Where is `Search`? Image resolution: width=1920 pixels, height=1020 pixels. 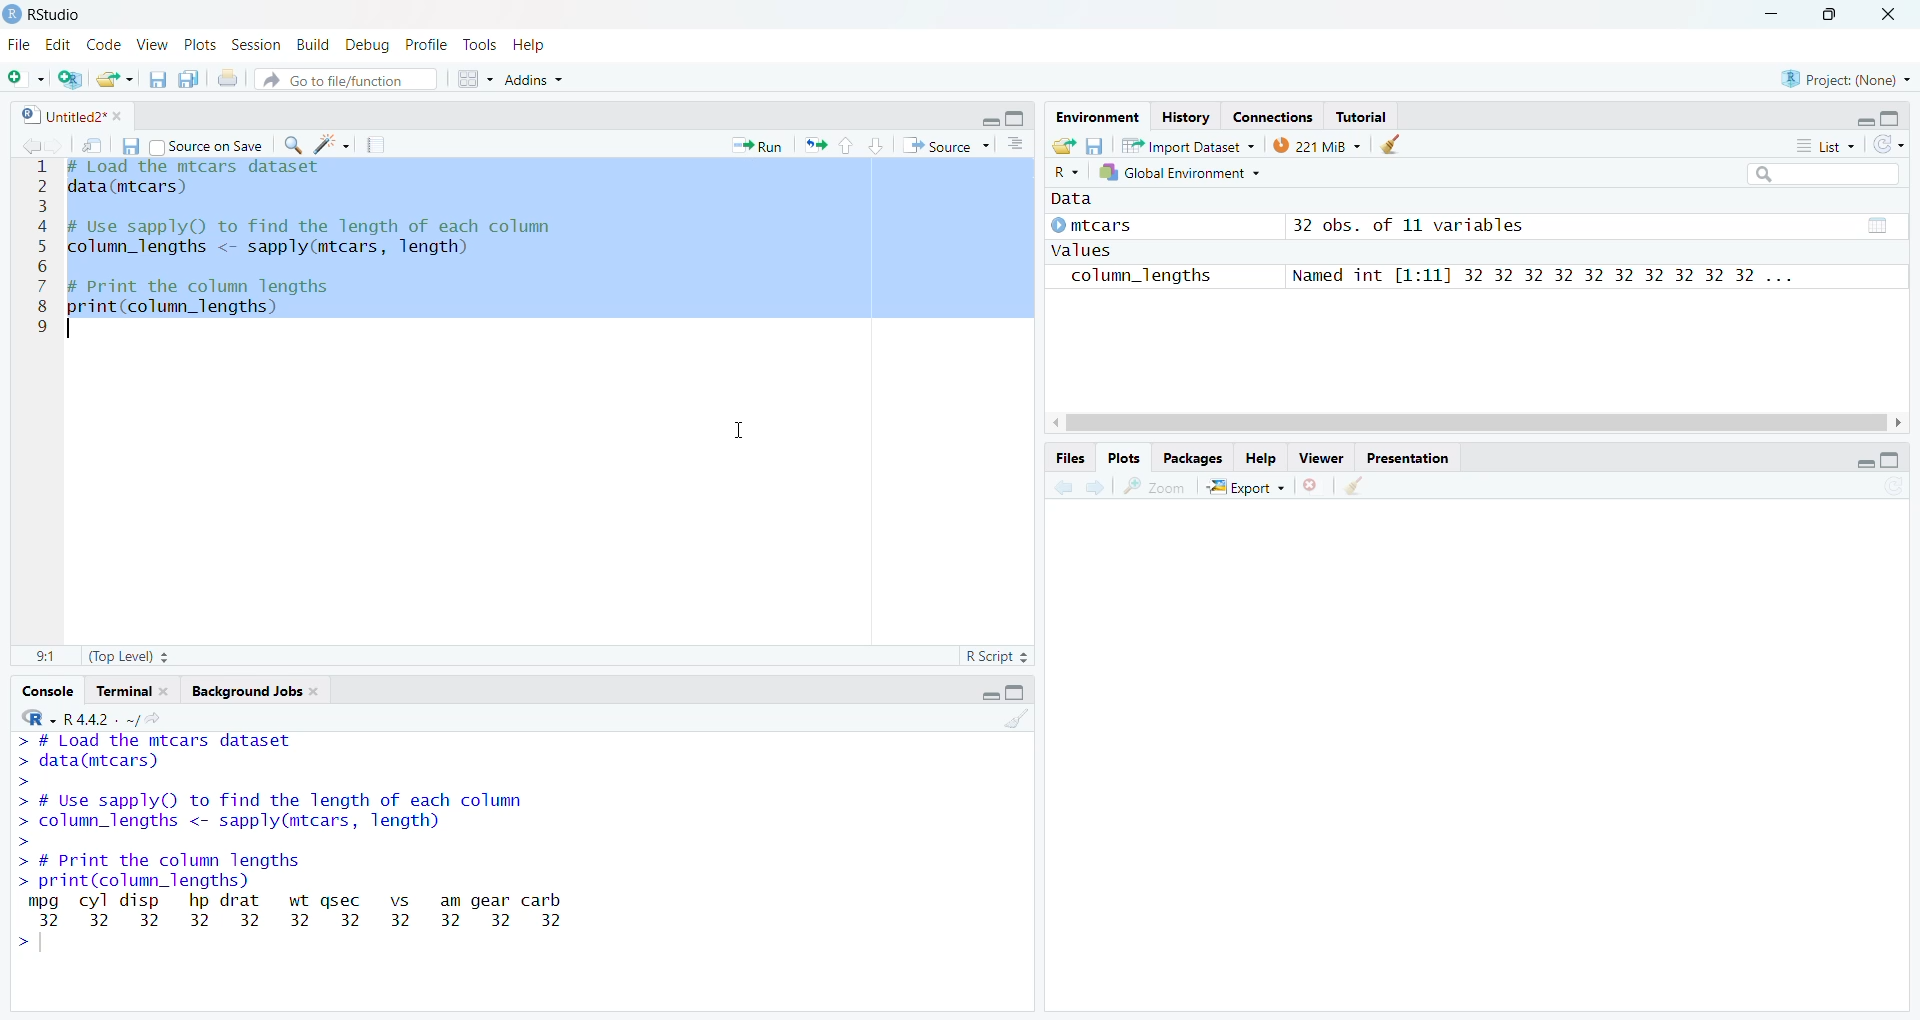 Search is located at coordinates (1825, 175).